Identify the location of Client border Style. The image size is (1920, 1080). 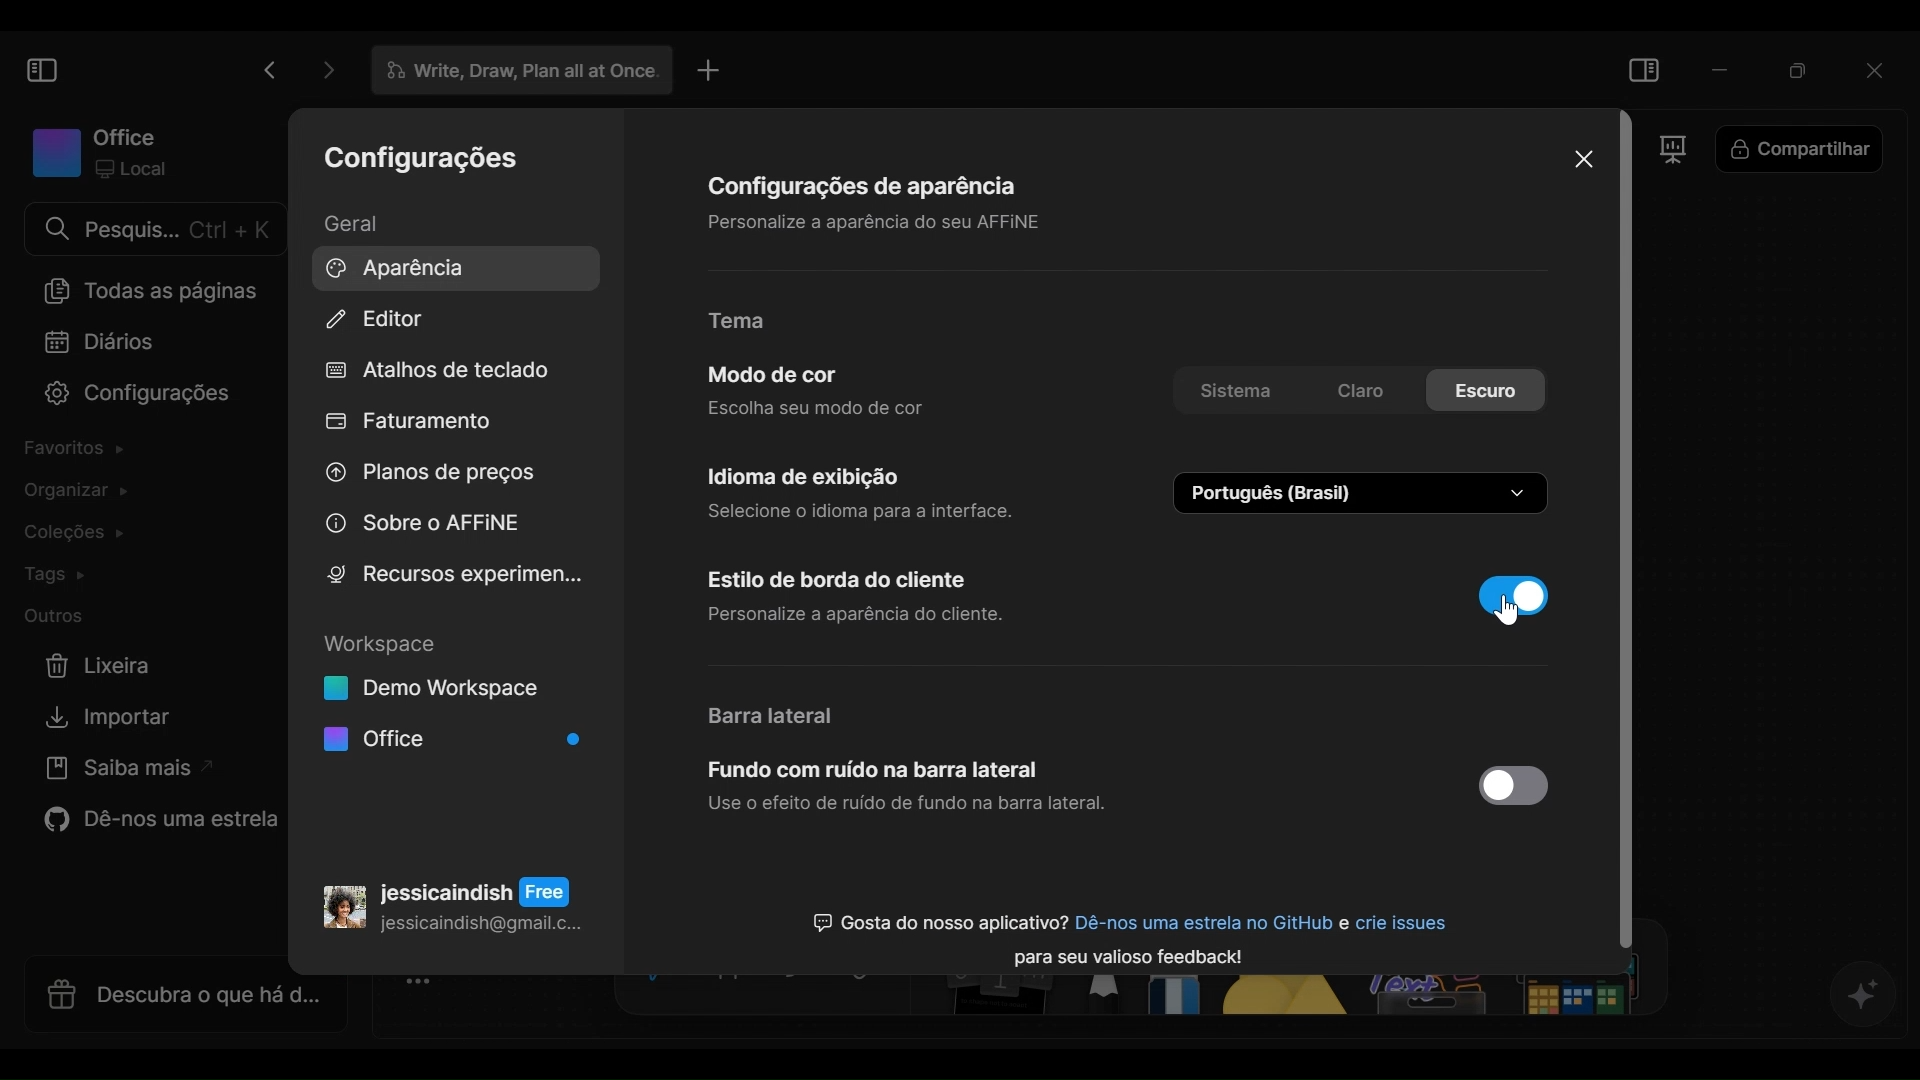
(878, 597).